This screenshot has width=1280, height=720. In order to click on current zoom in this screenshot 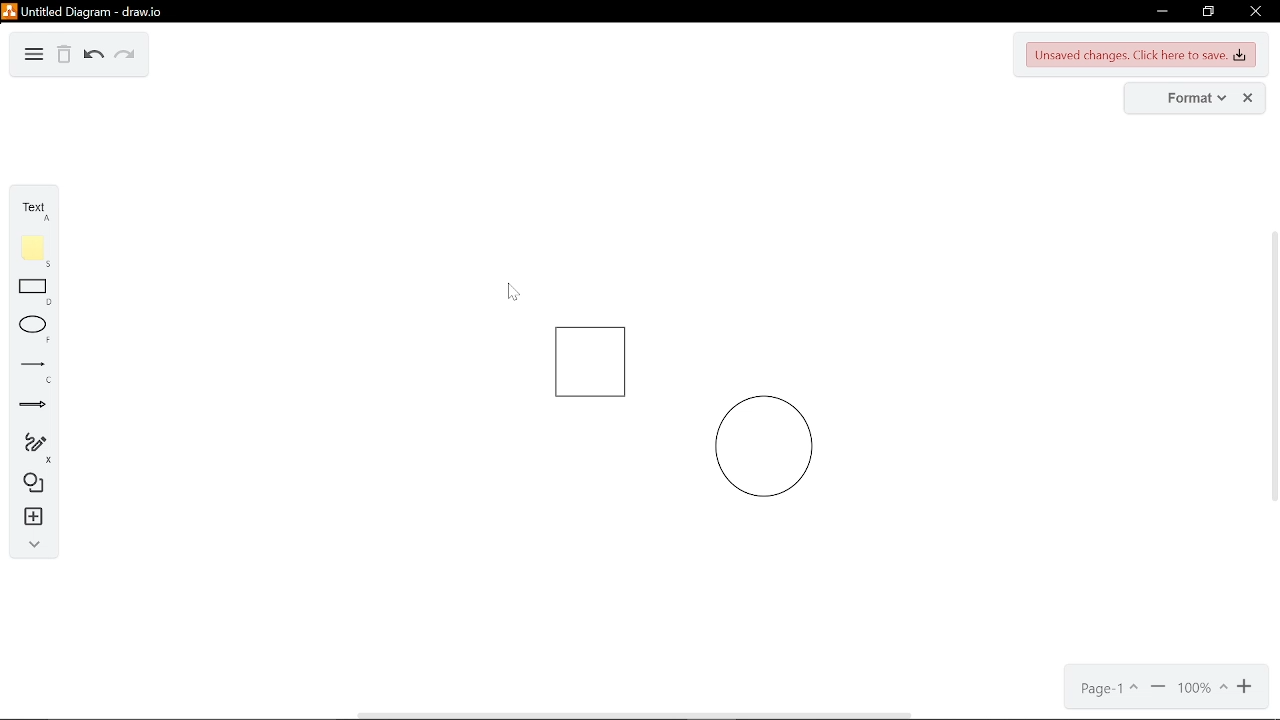, I will do `click(1203, 689)`.